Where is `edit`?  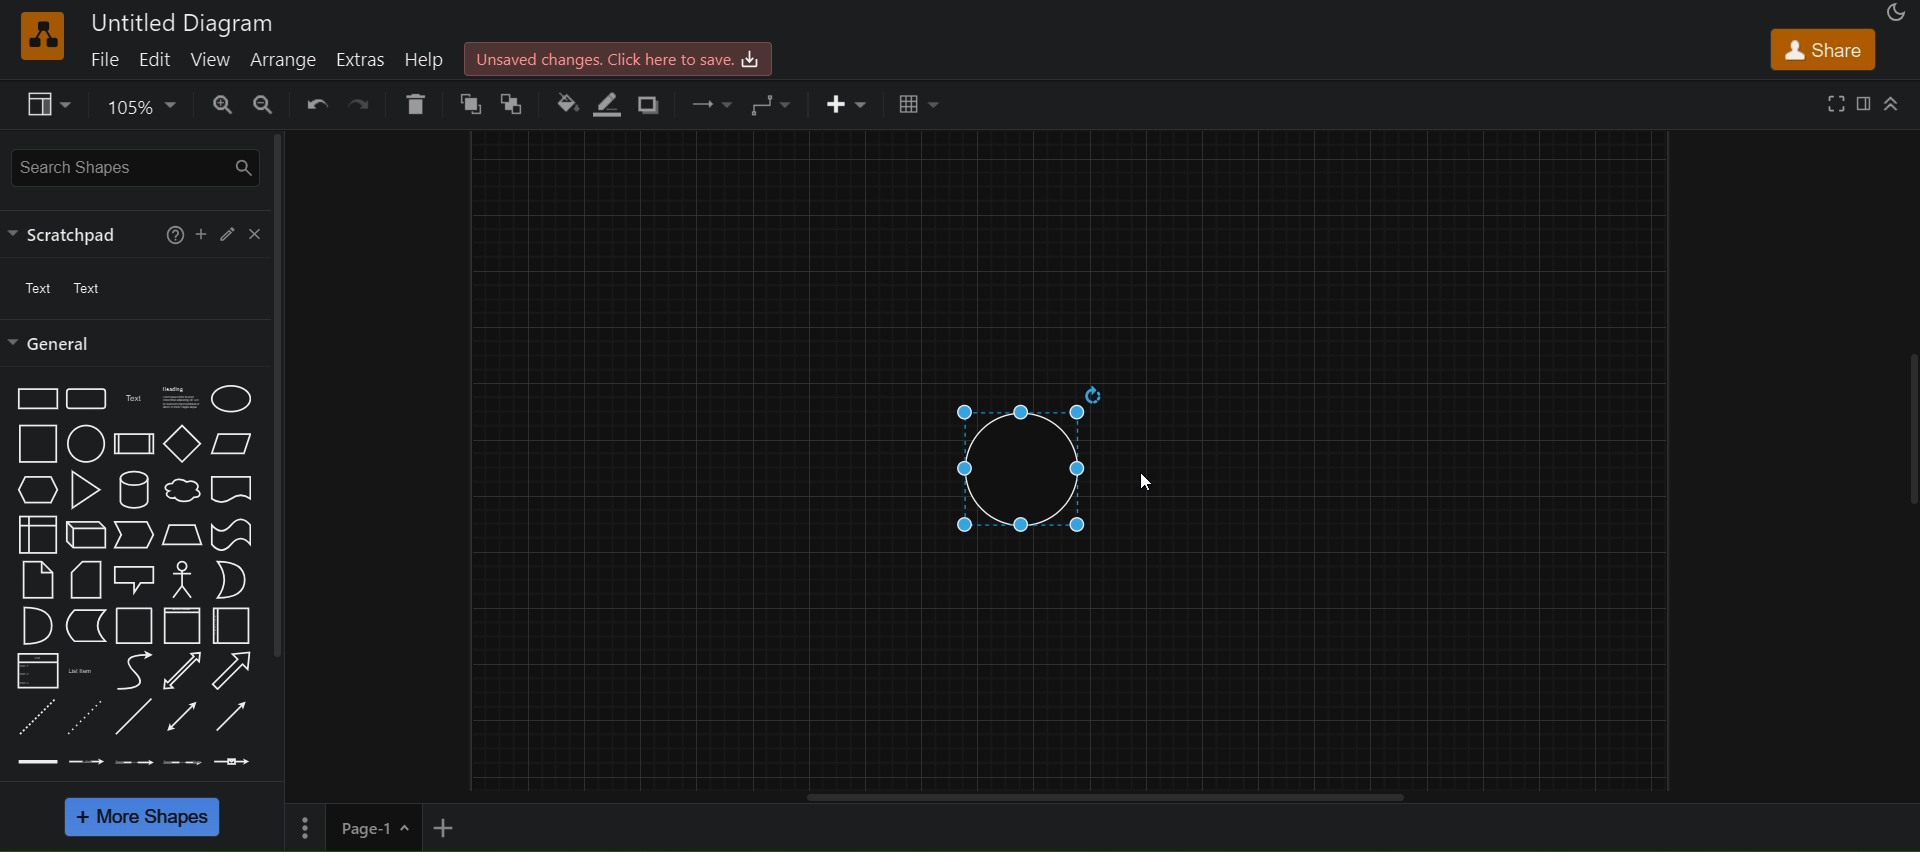
edit is located at coordinates (157, 63).